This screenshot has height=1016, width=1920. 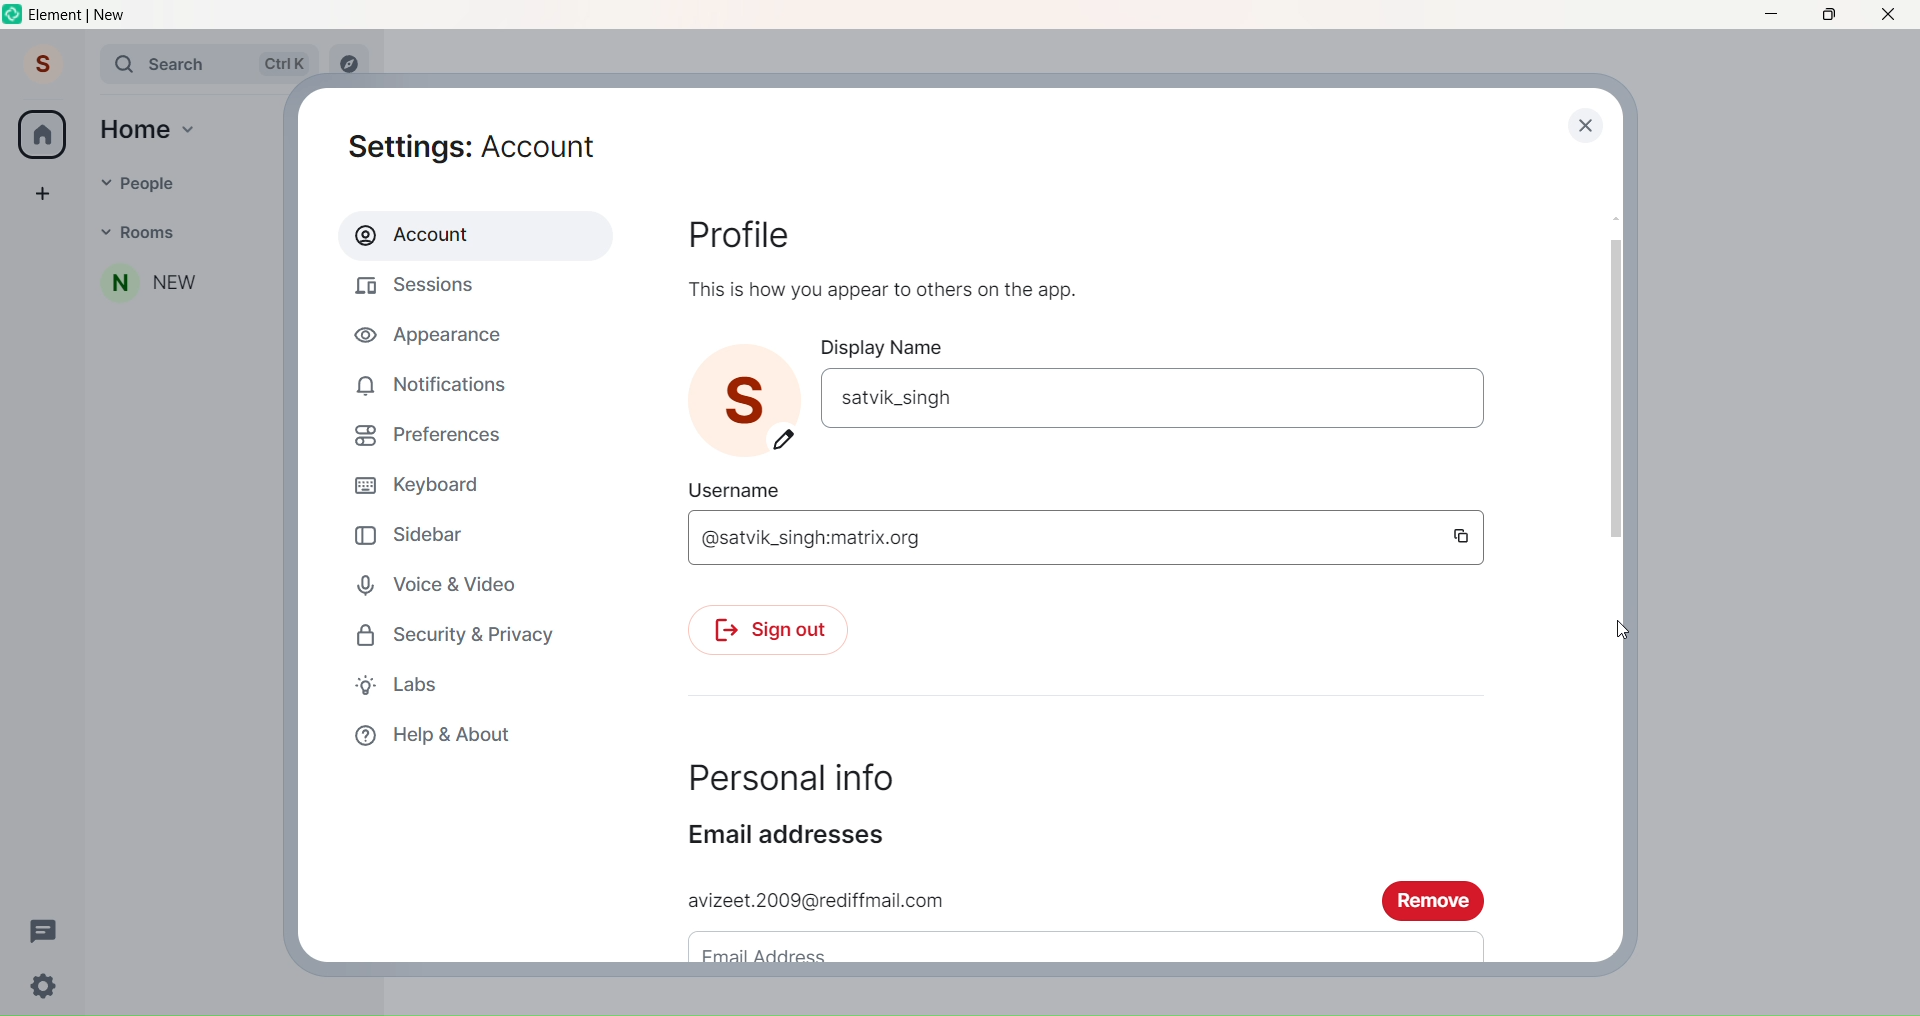 I want to click on Threads, so click(x=44, y=929).